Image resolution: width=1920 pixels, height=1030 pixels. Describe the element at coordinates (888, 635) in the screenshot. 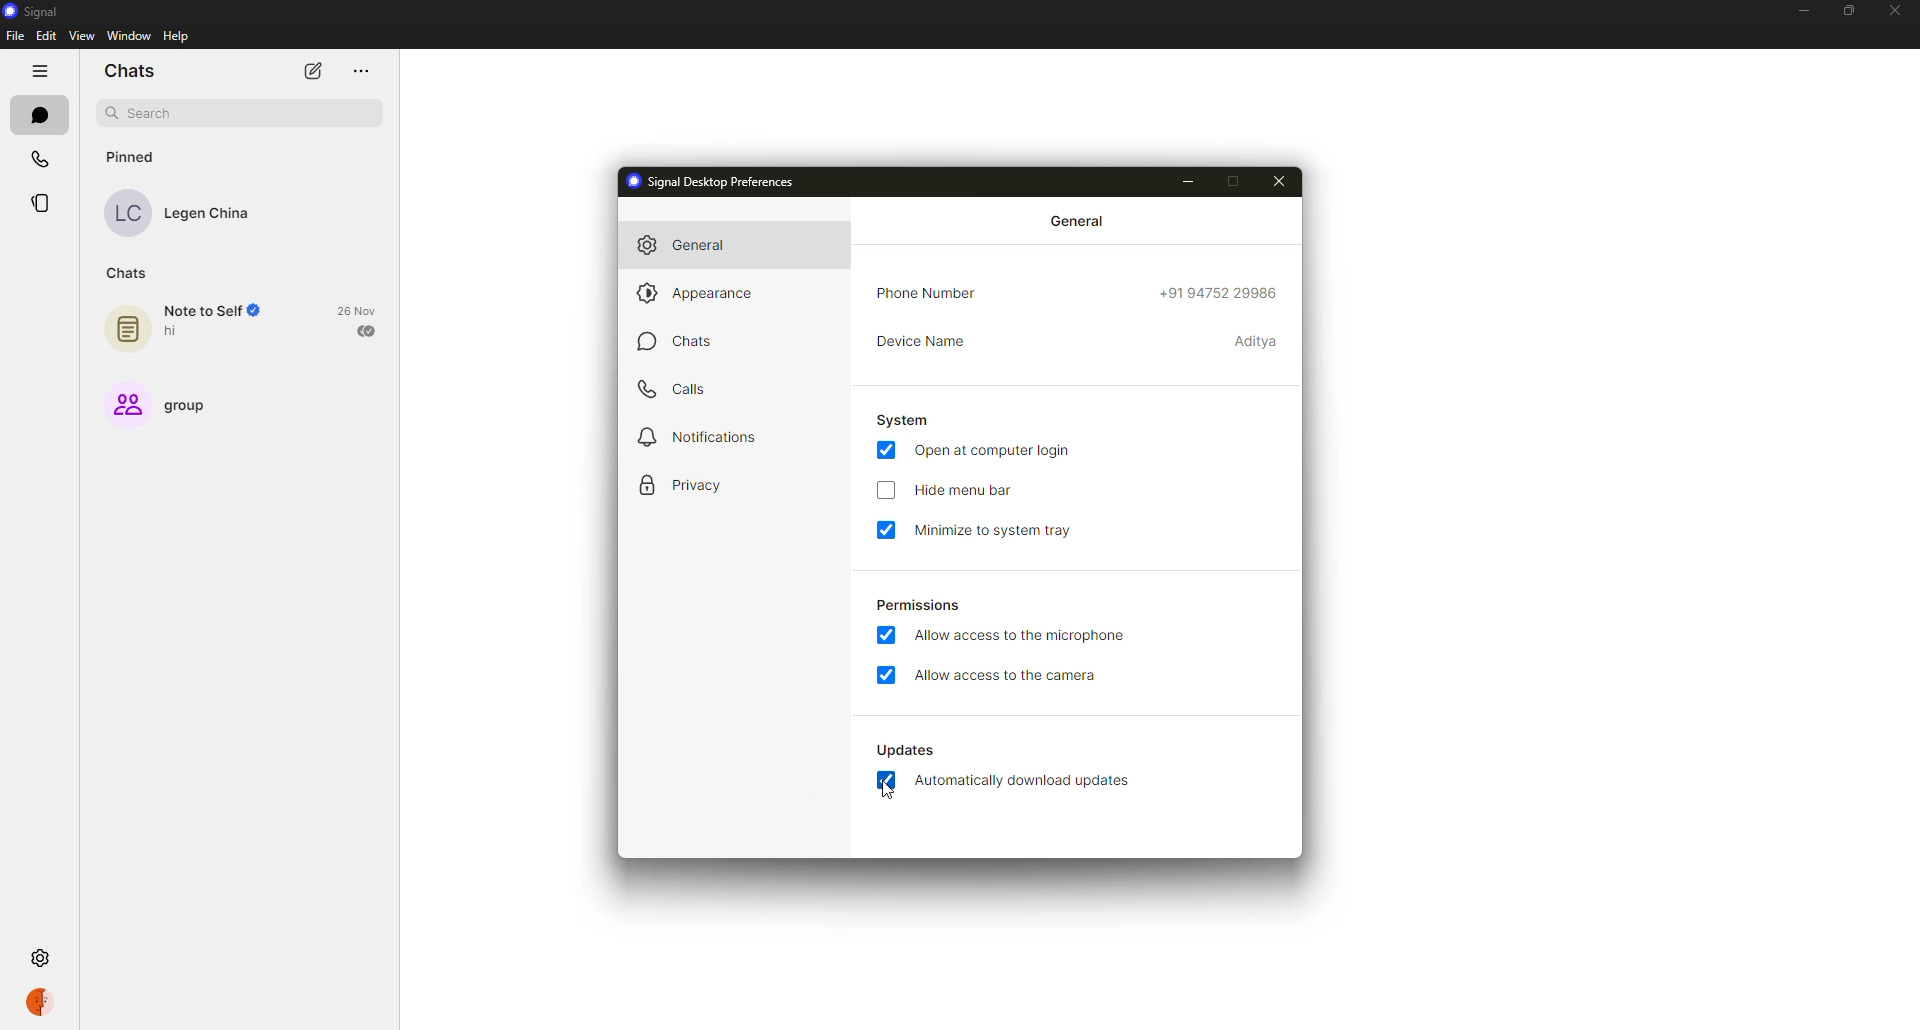

I see `enabled` at that location.